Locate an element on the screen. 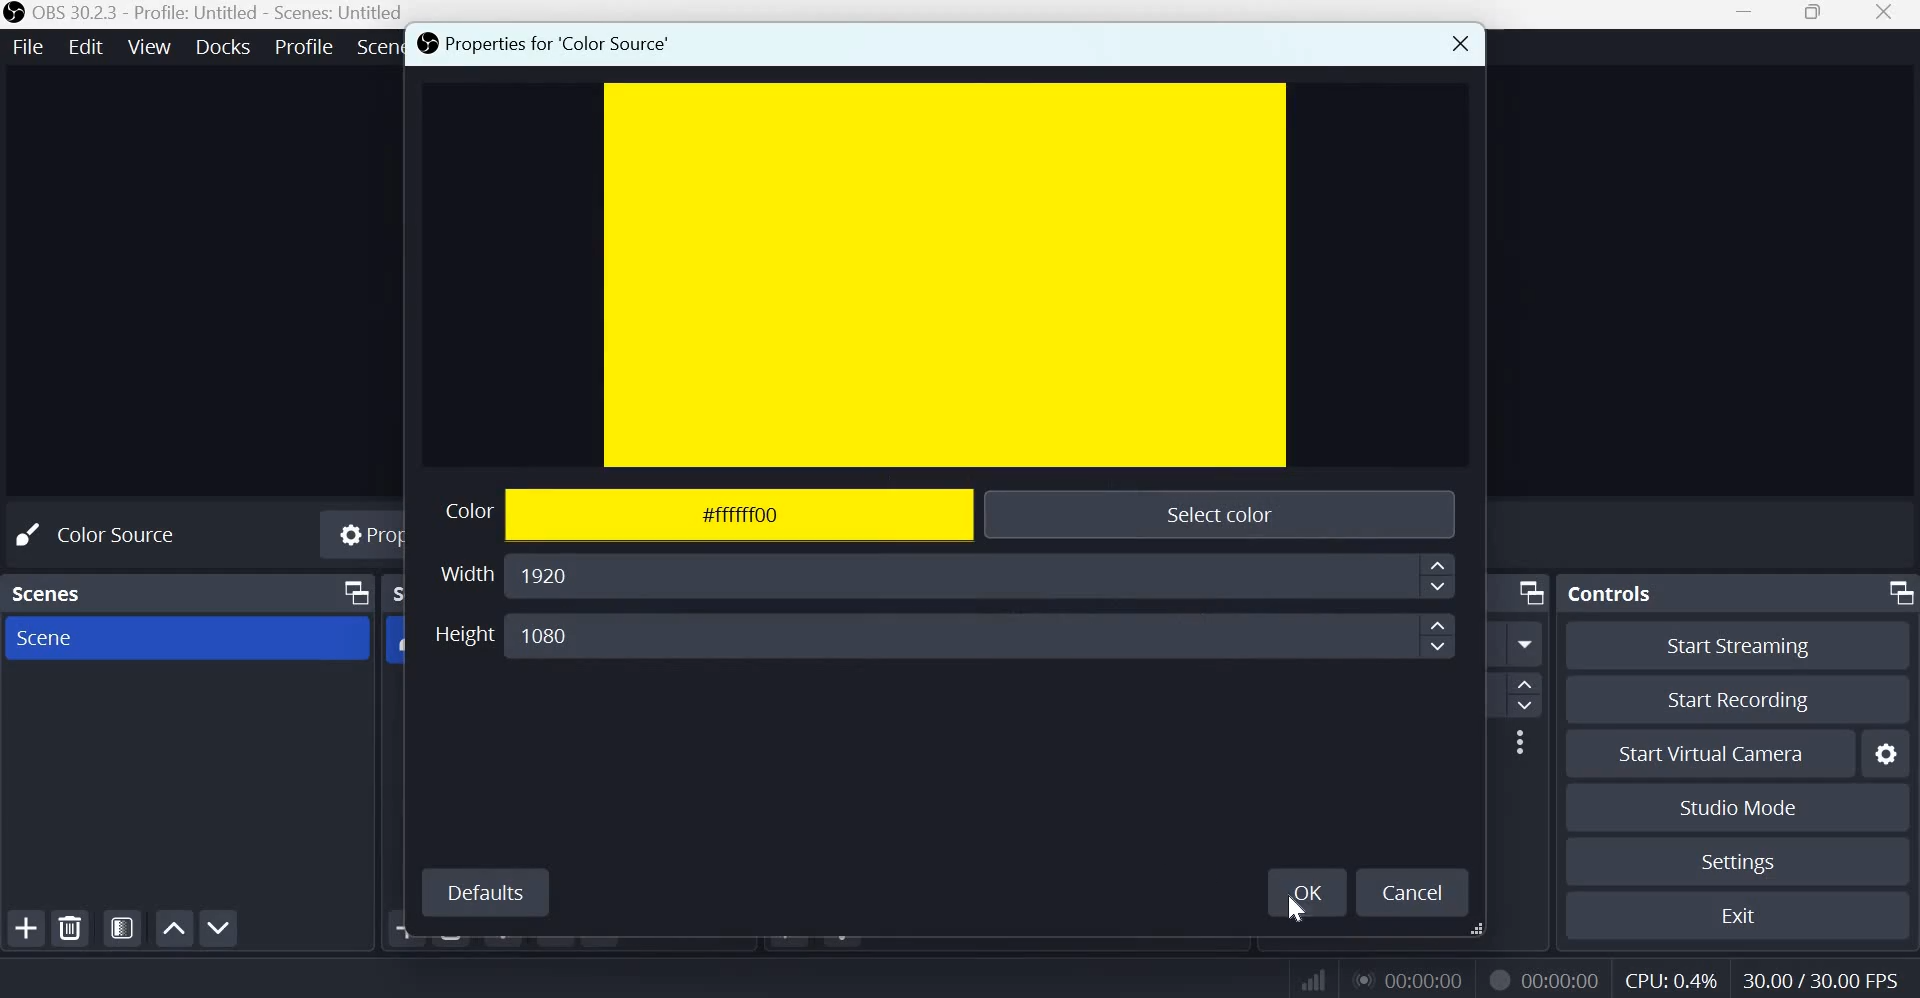  scenes is located at coordinates (51, 590).